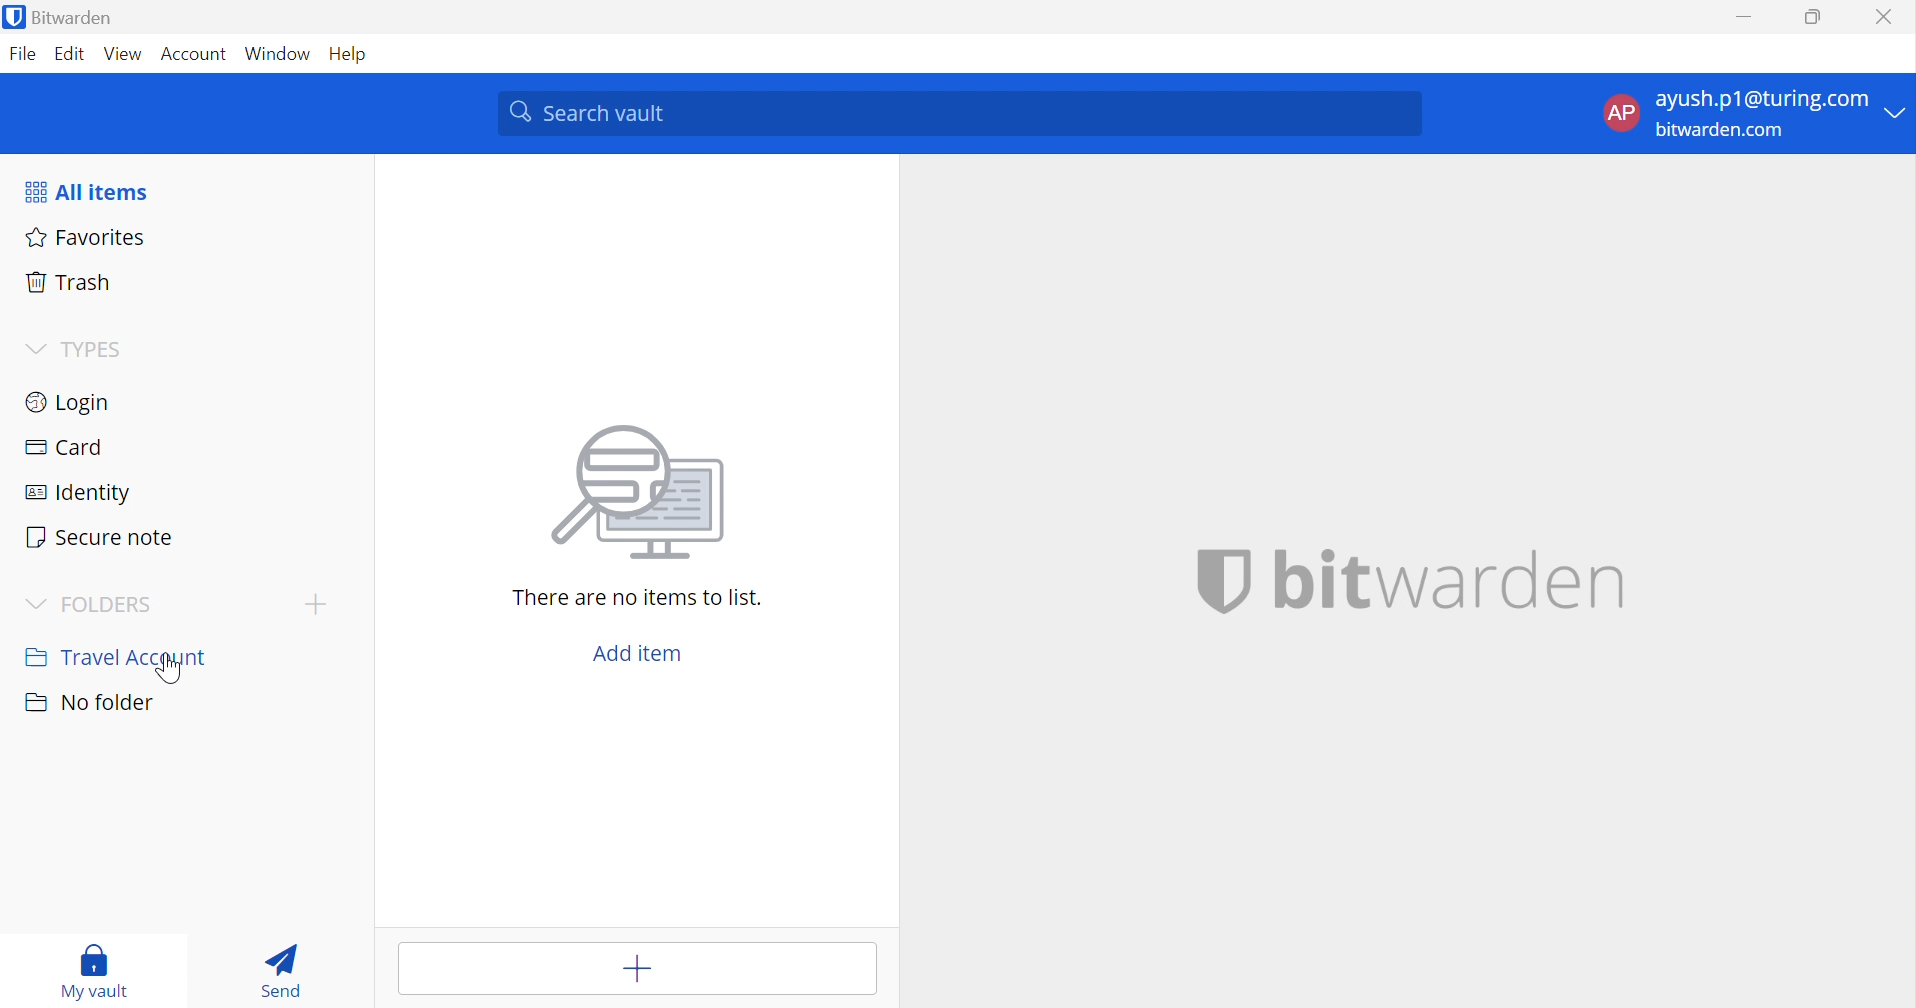 The height and width of the screenshot is (1008, 1916). What do you see at coordinates (126, 53) in the screenshot?
I see `View` at bounding box center [126, 53].